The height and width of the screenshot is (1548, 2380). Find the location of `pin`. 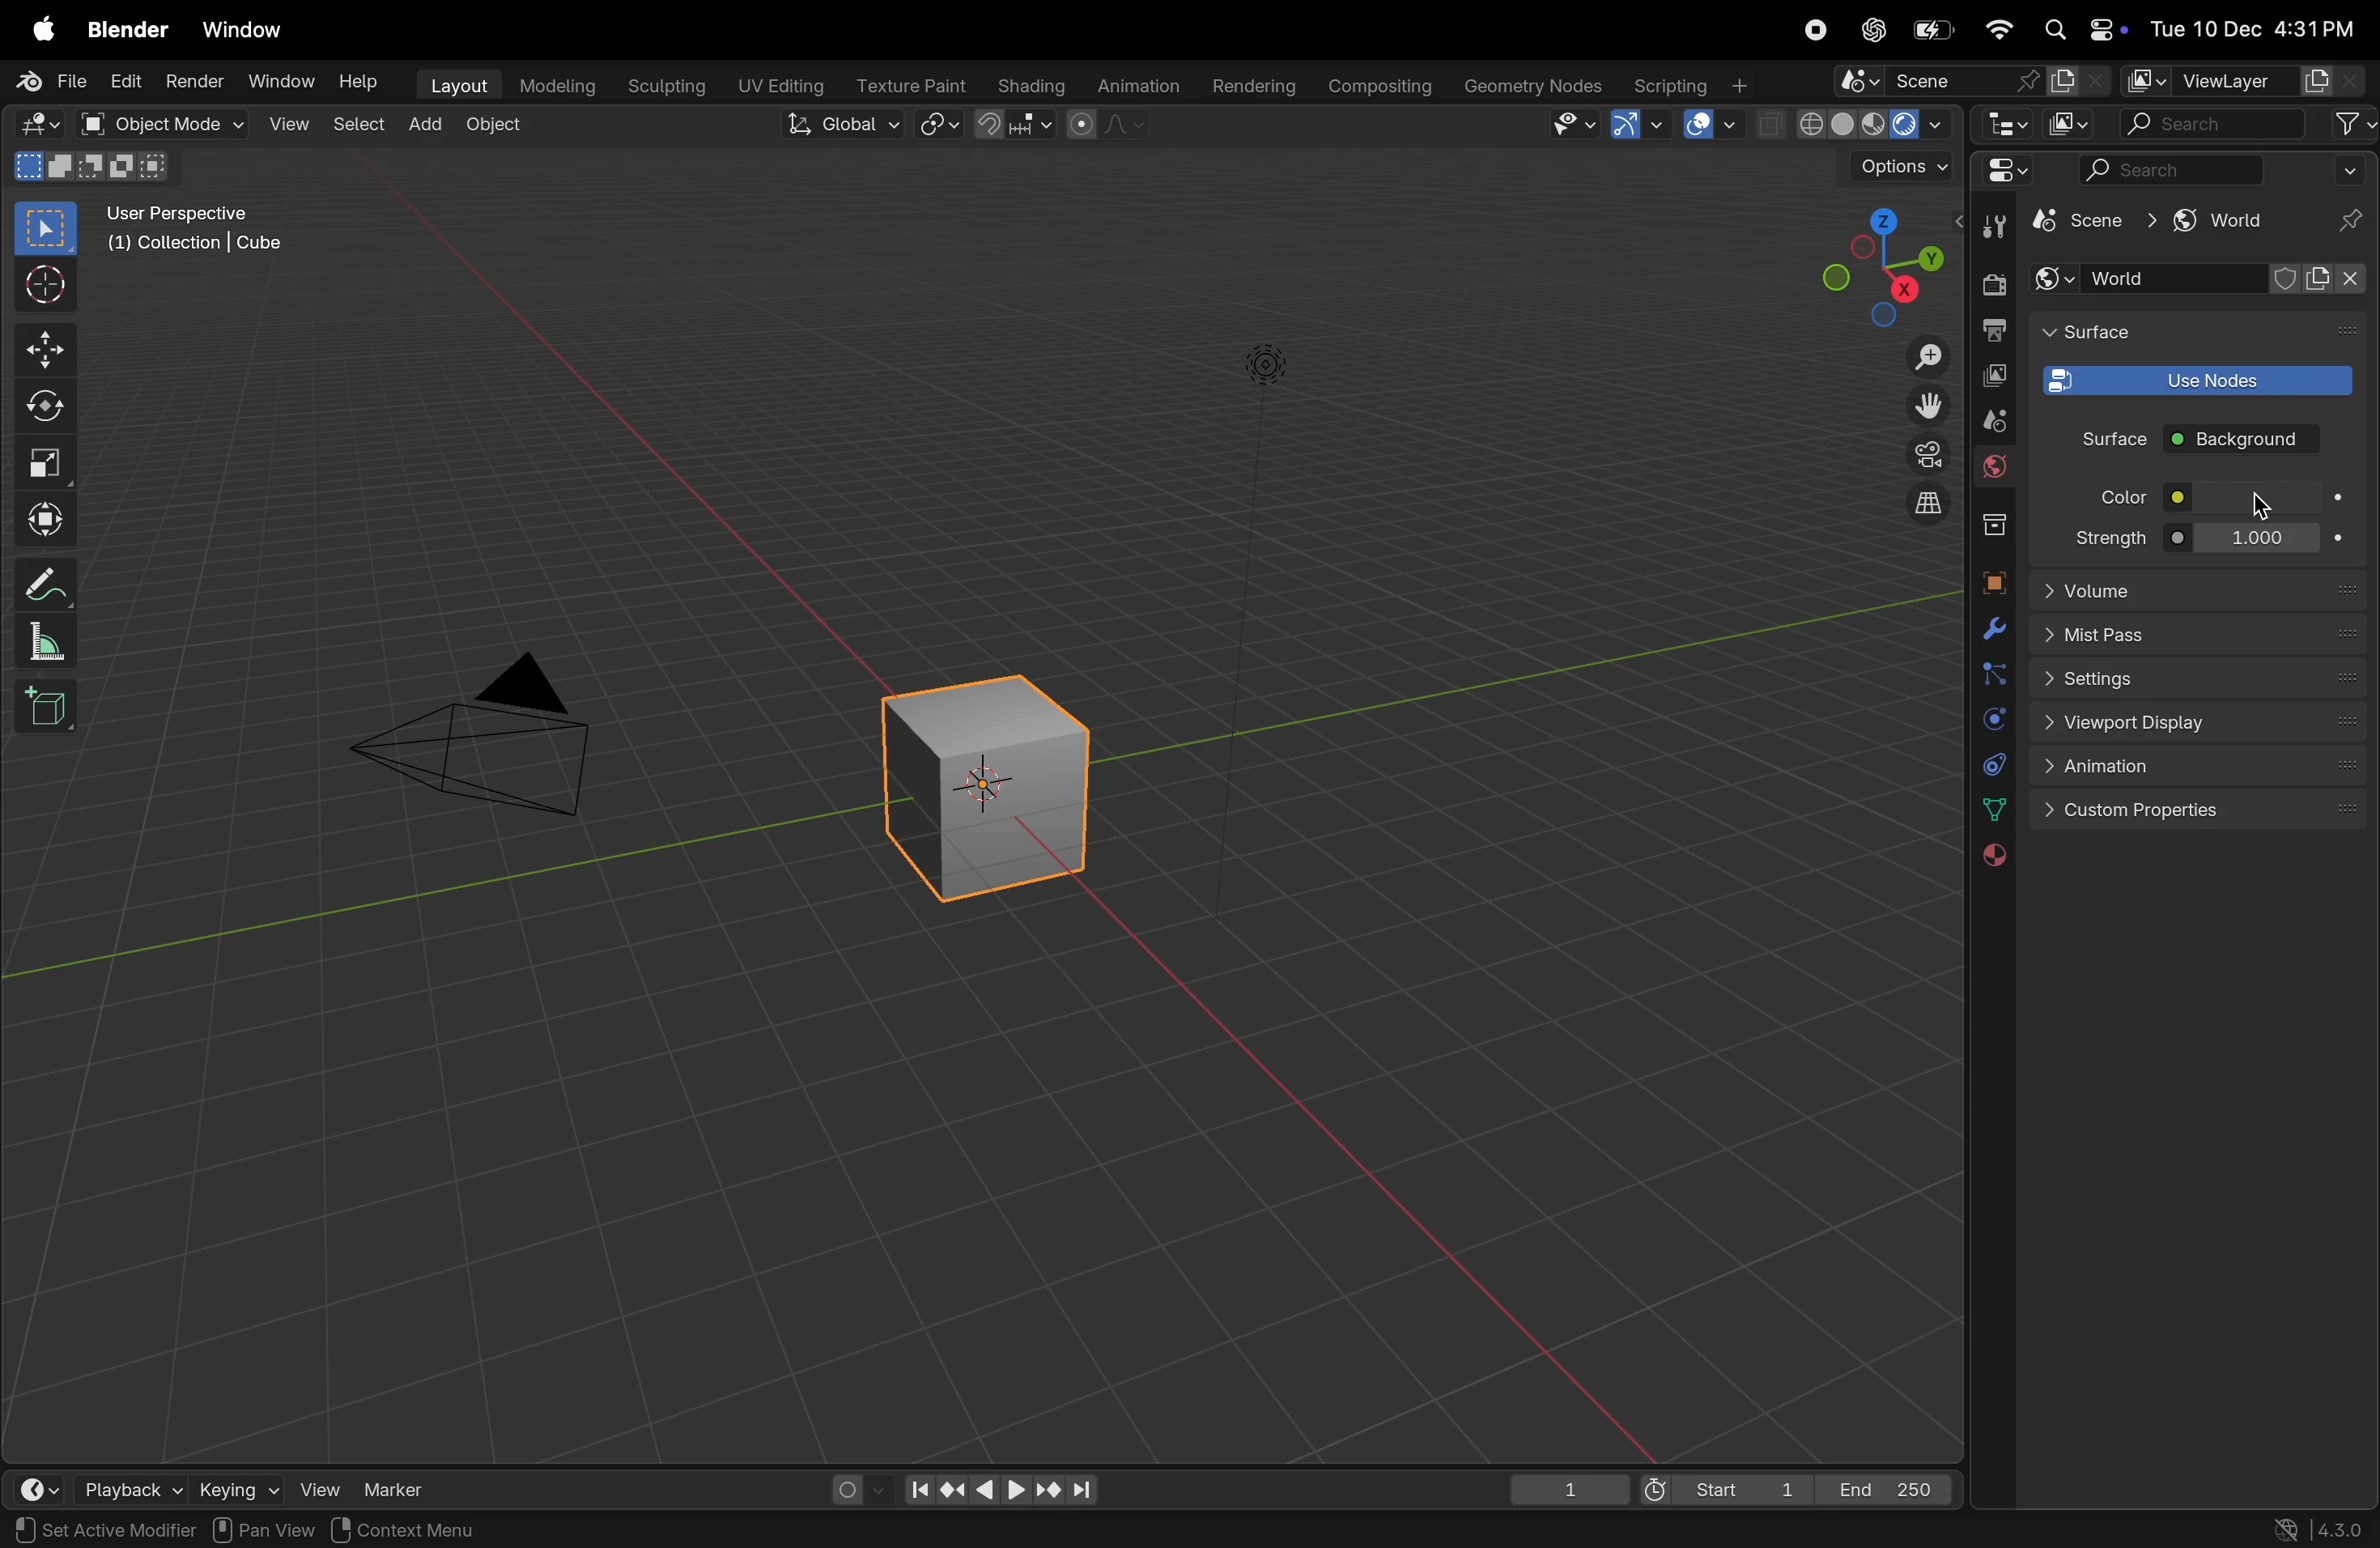

pin is located at coordinates (2352, 221).